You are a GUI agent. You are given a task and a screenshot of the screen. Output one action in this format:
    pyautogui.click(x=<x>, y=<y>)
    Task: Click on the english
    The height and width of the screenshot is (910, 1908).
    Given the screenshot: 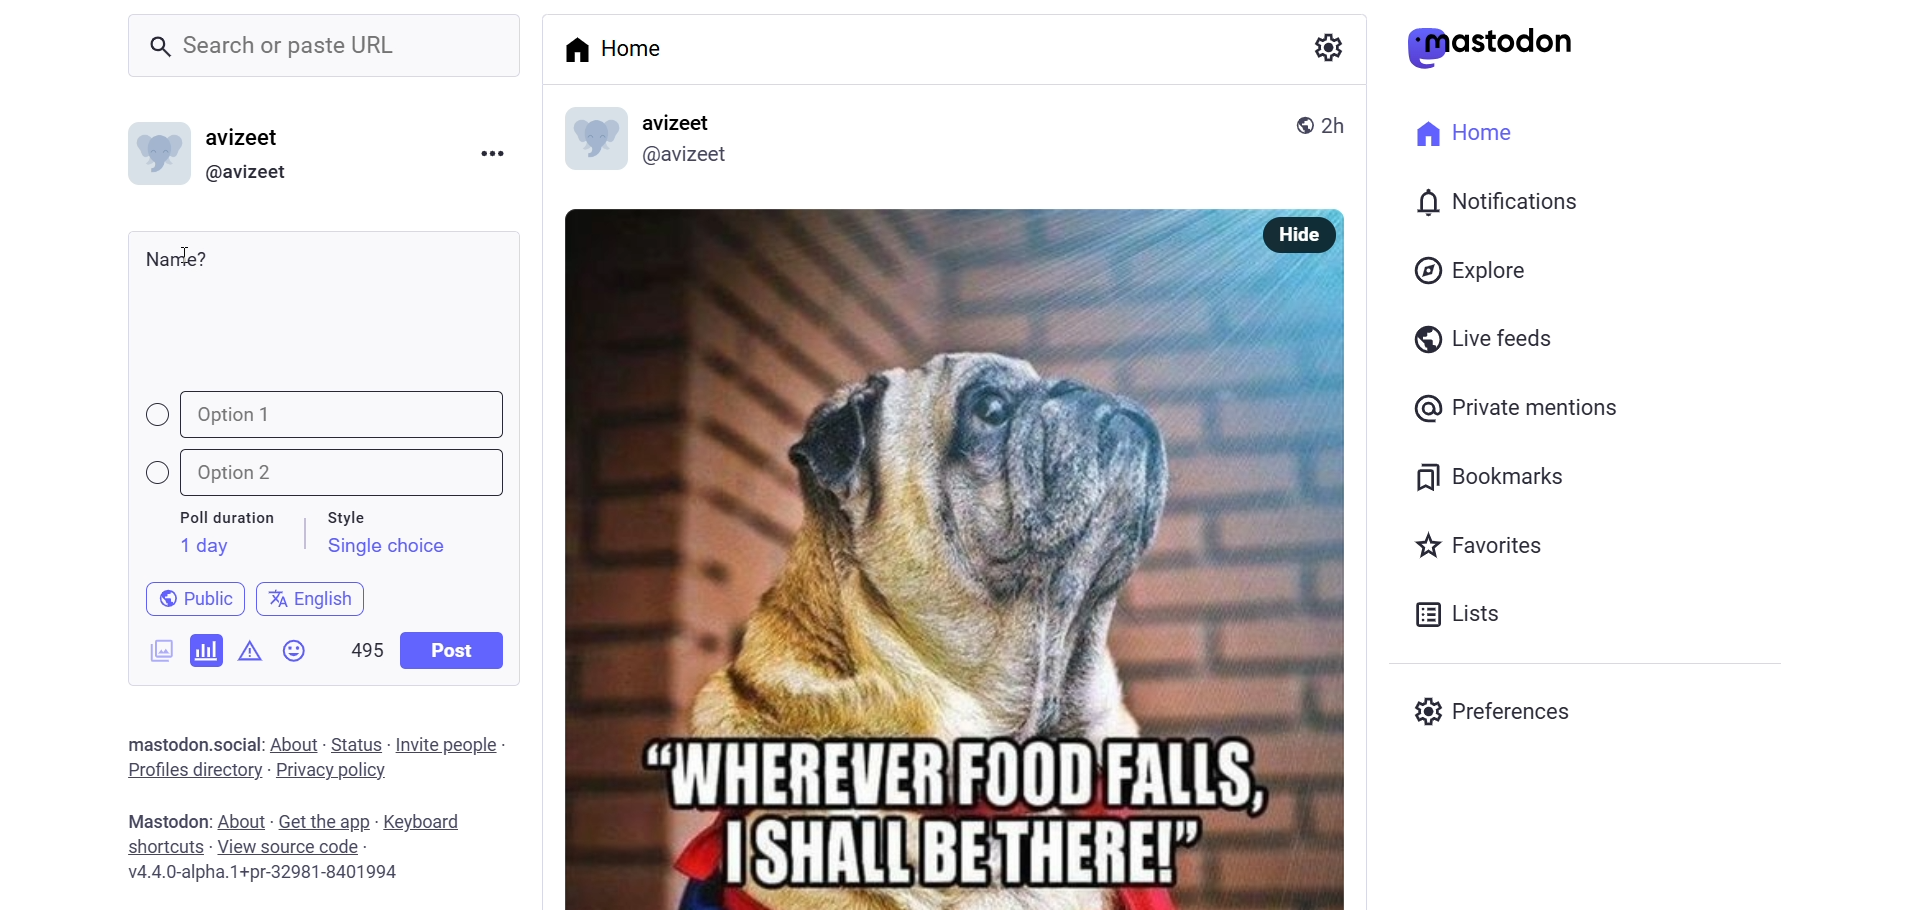 What is the action you would take?
    pyautogui.click(x=312, y=595)
    